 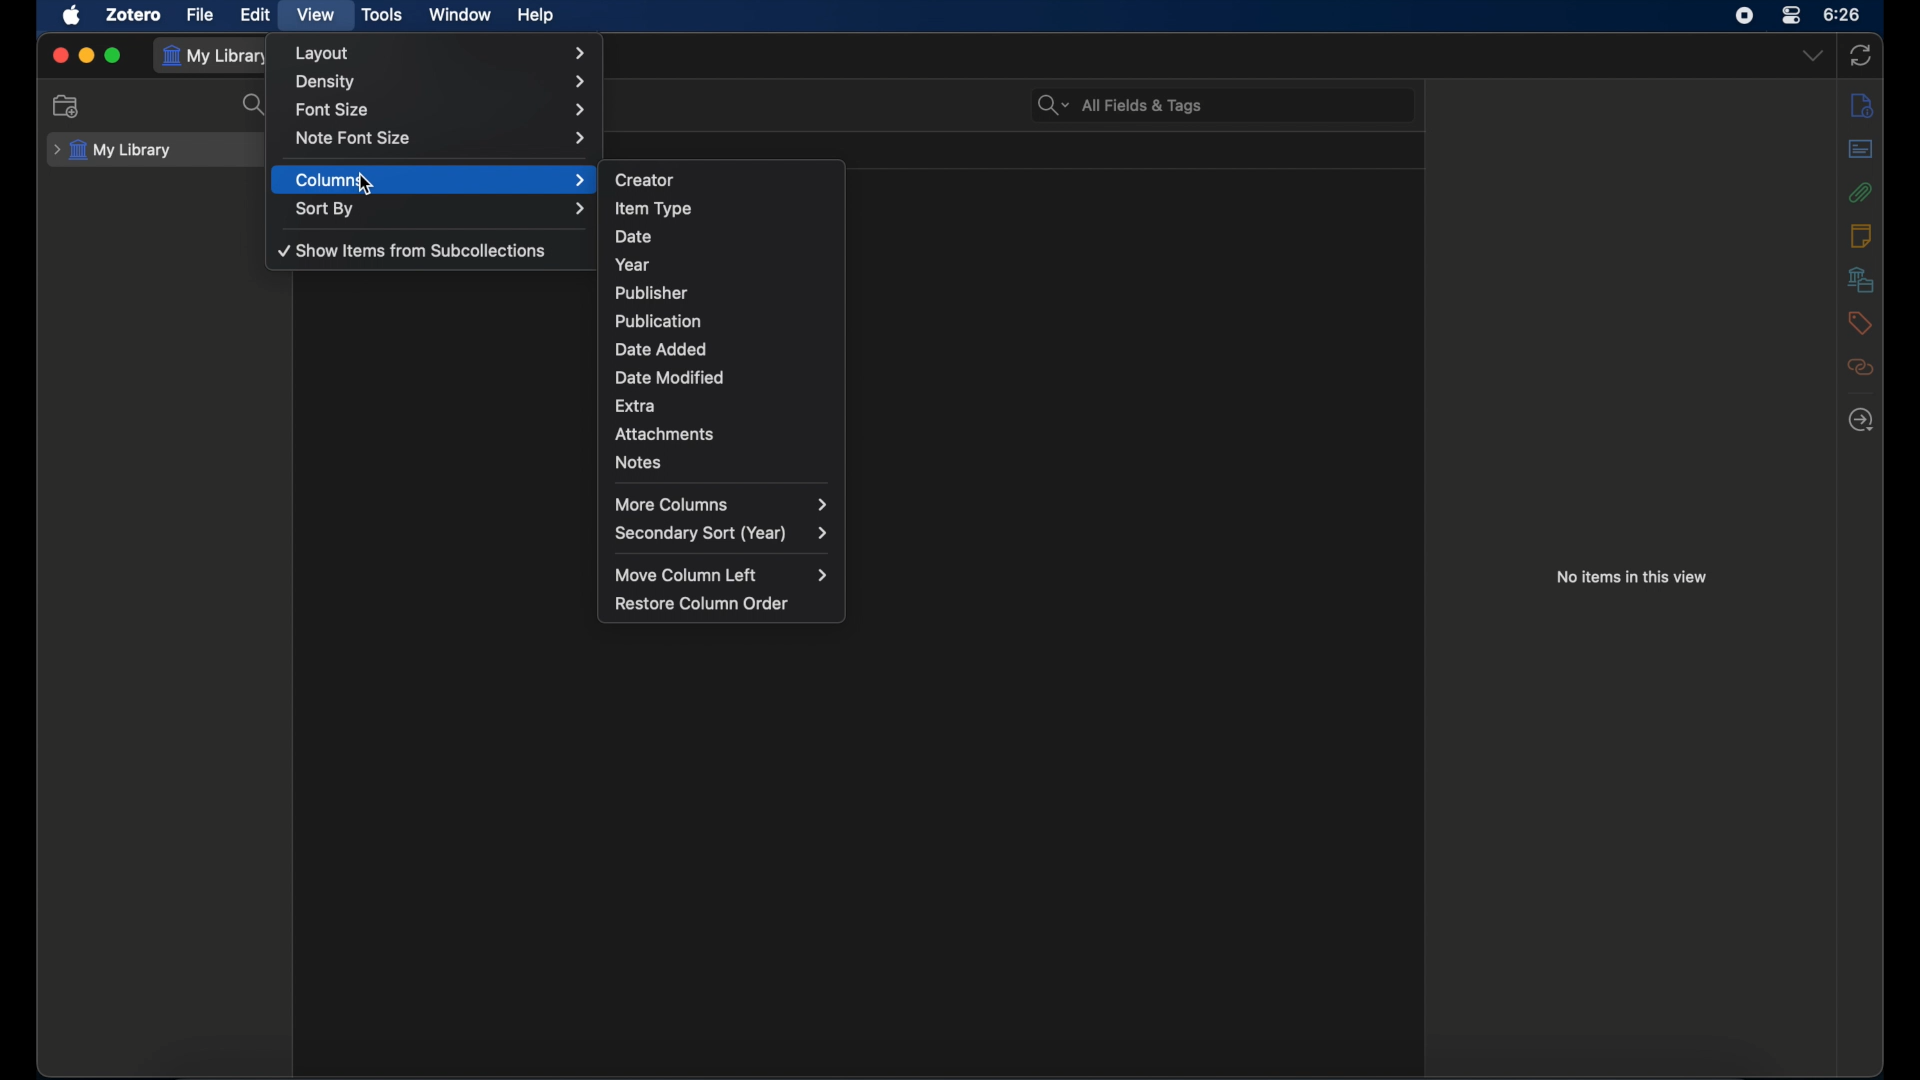 What do you see at coordinates (112, 150) in the screenshot?
I see `my library` at bounding box center [112, 150].